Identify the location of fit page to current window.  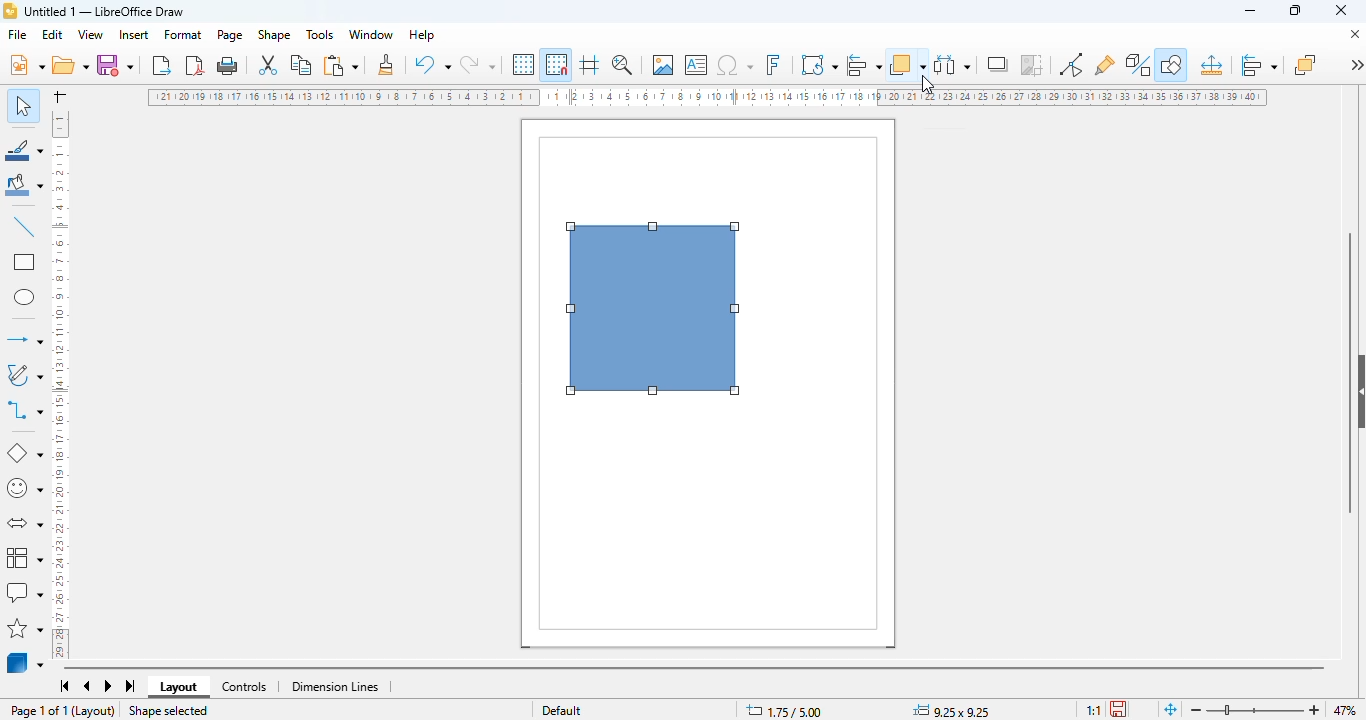
(1170, 708).